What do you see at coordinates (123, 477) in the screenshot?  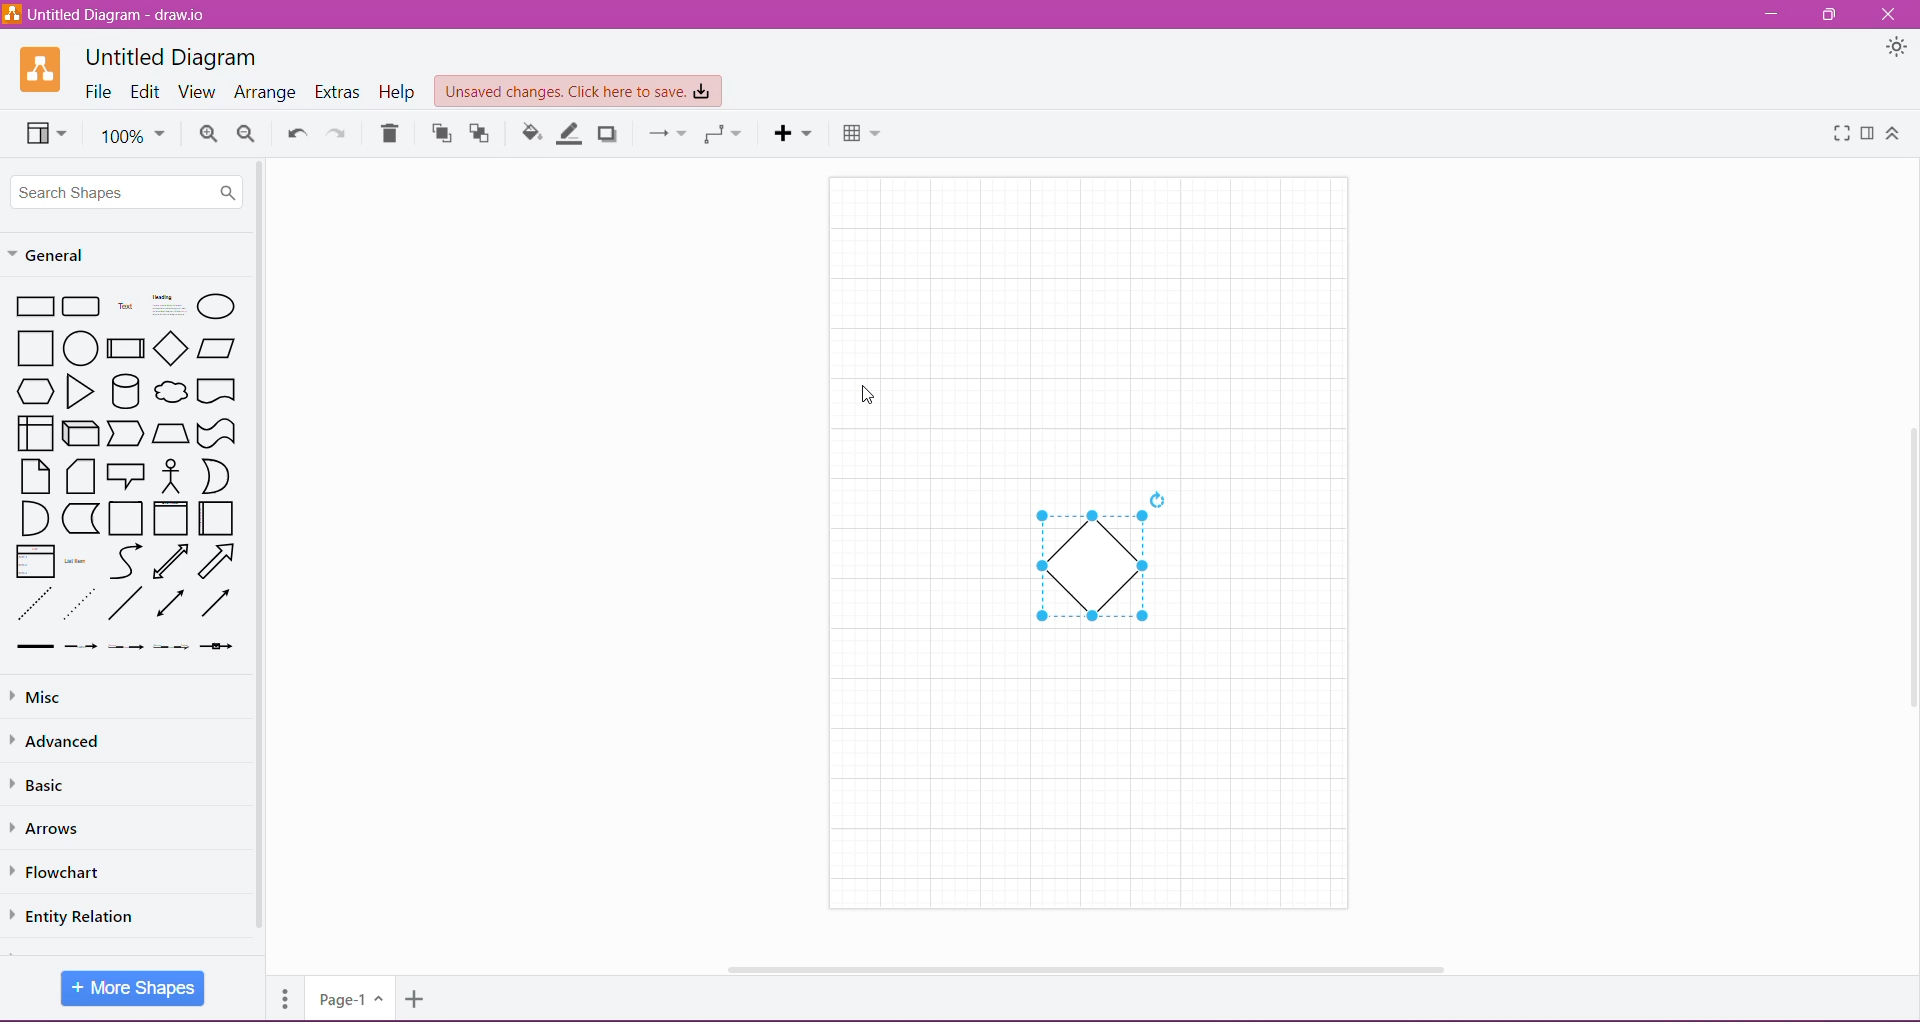 I see `Available Shapes under General` at bounding box center [123, 477].